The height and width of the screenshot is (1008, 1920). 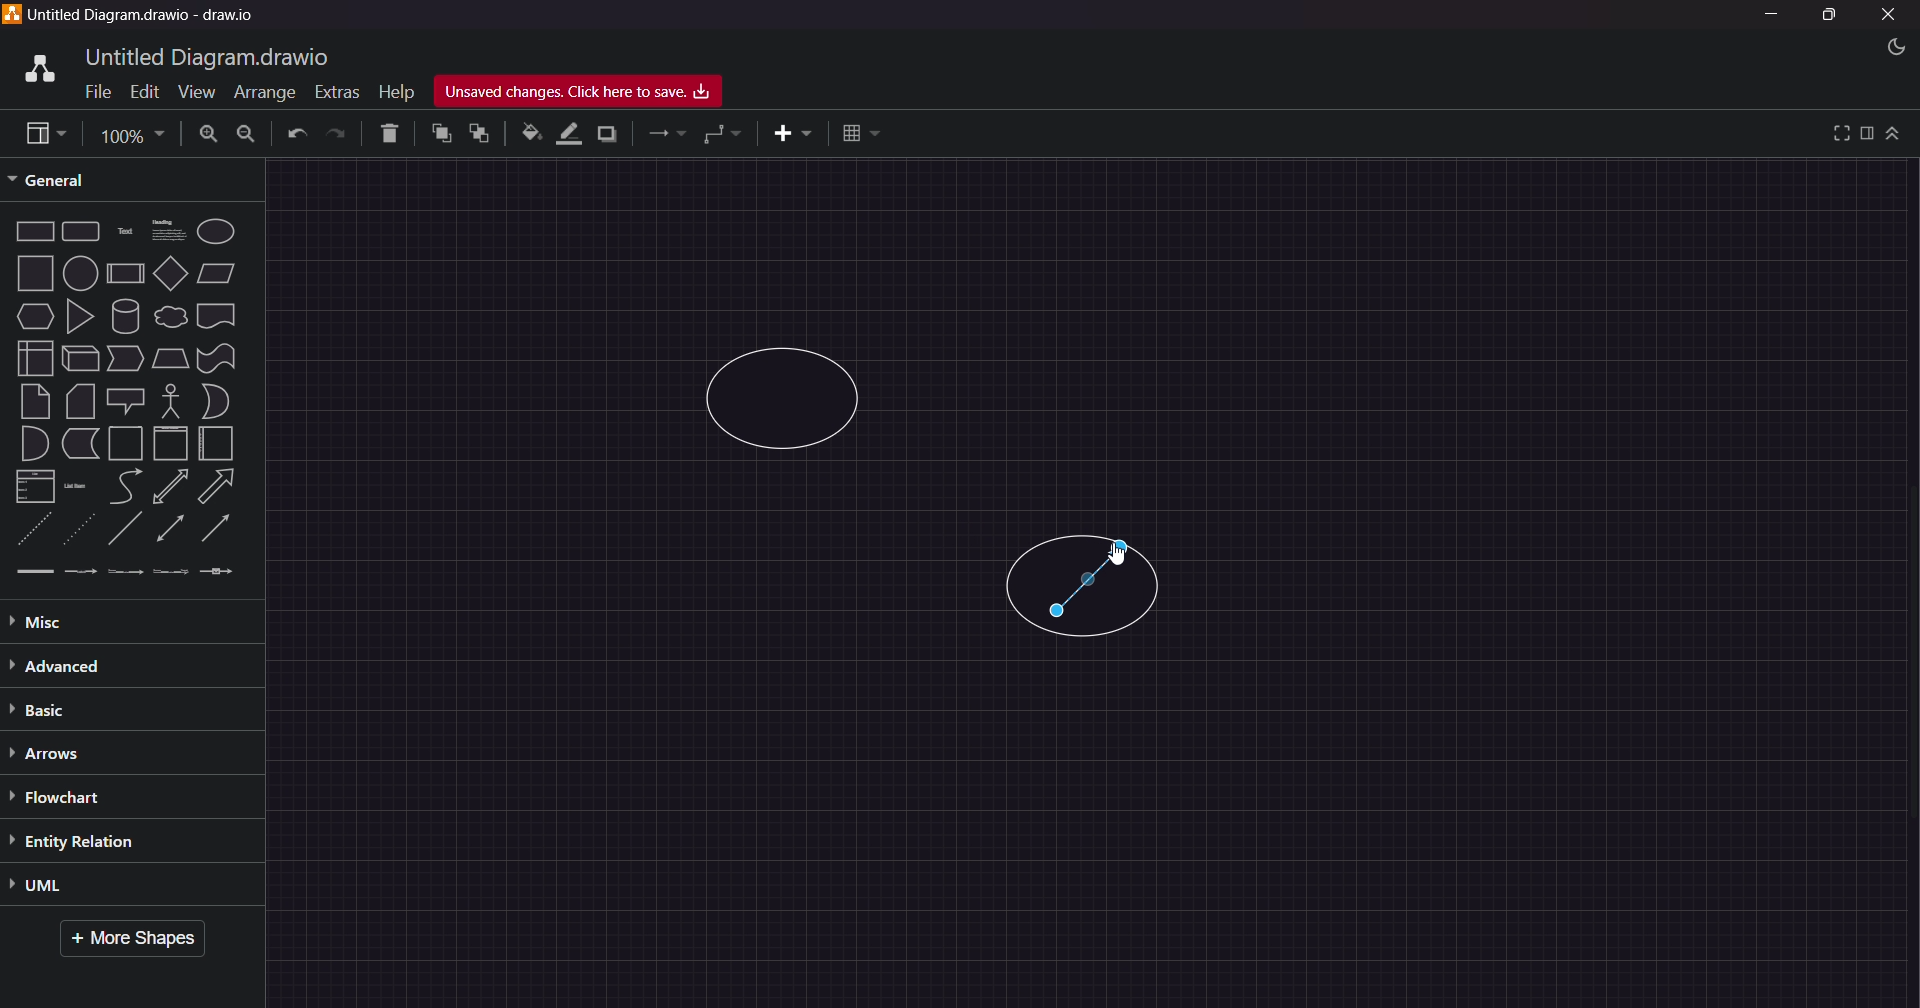 What do you see at coordinates (529, 133) in the screenshot?
I see `fill color` at bounding box center [529, 133].